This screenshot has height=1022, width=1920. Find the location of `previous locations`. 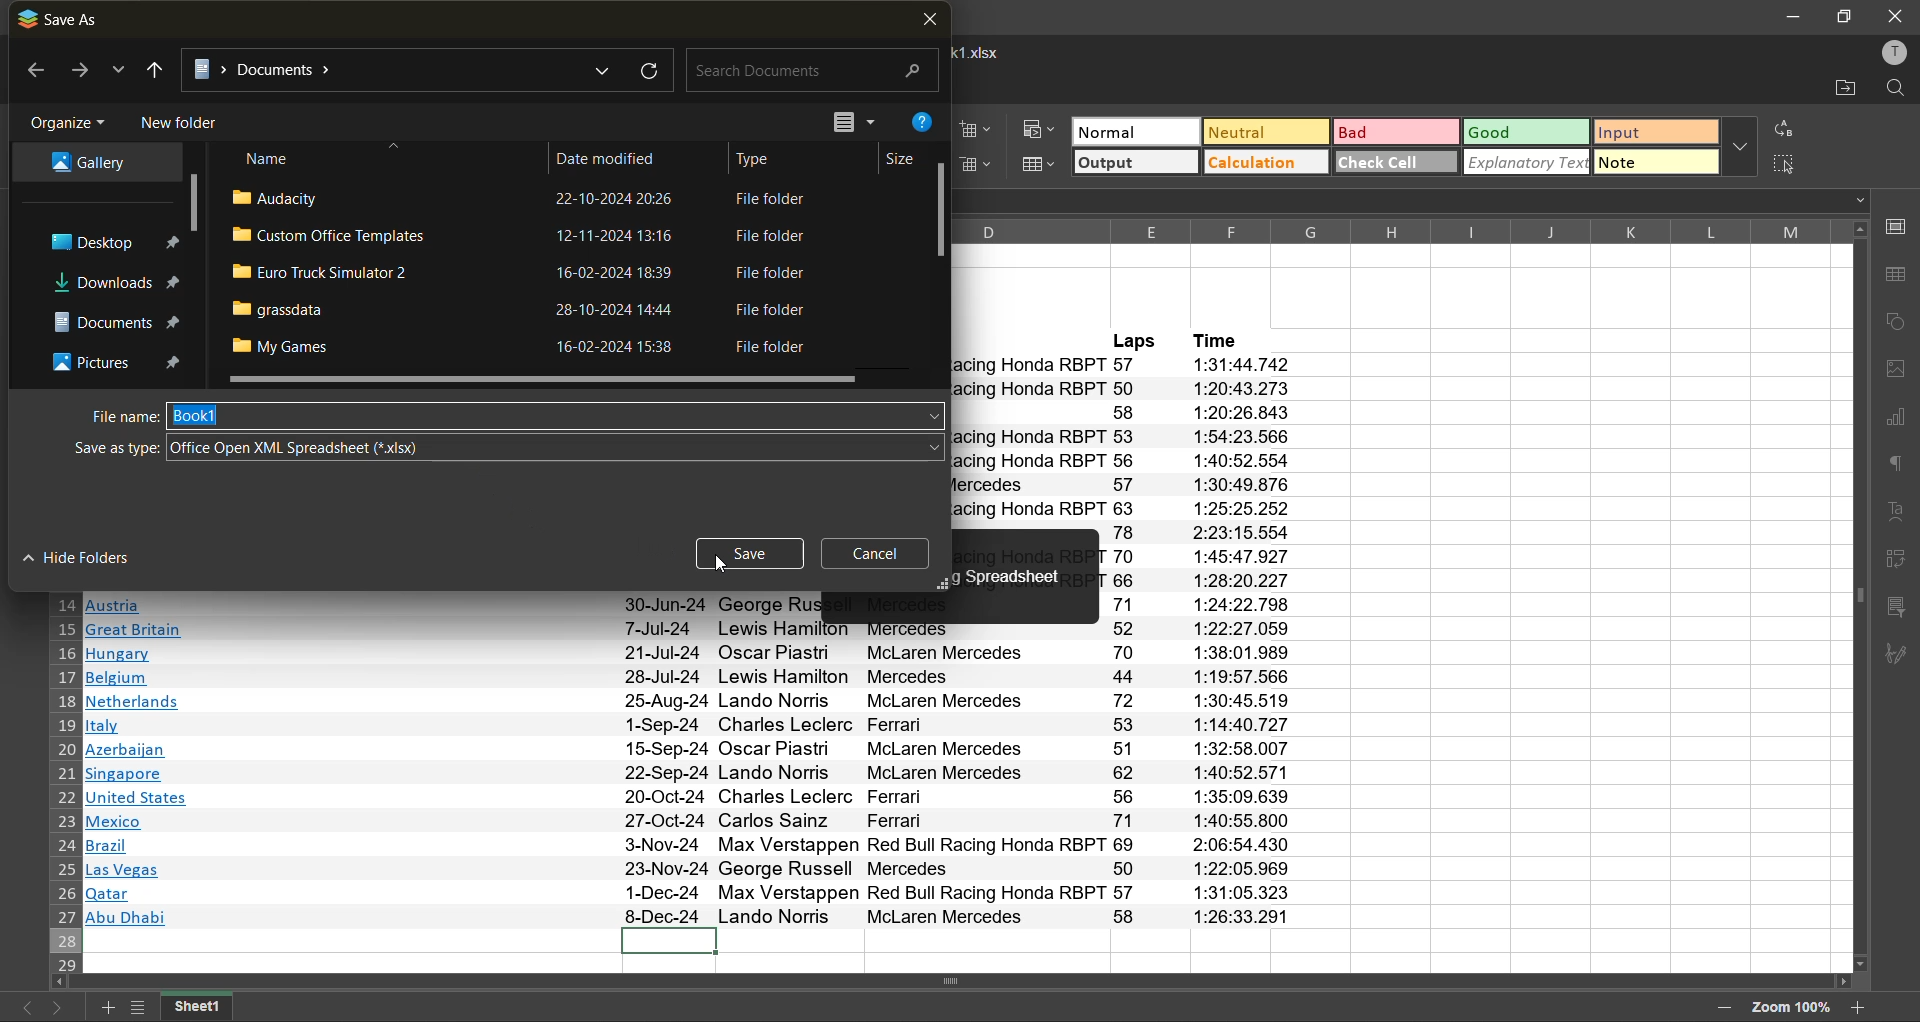

previous locations is located at coordinates (121, 73).